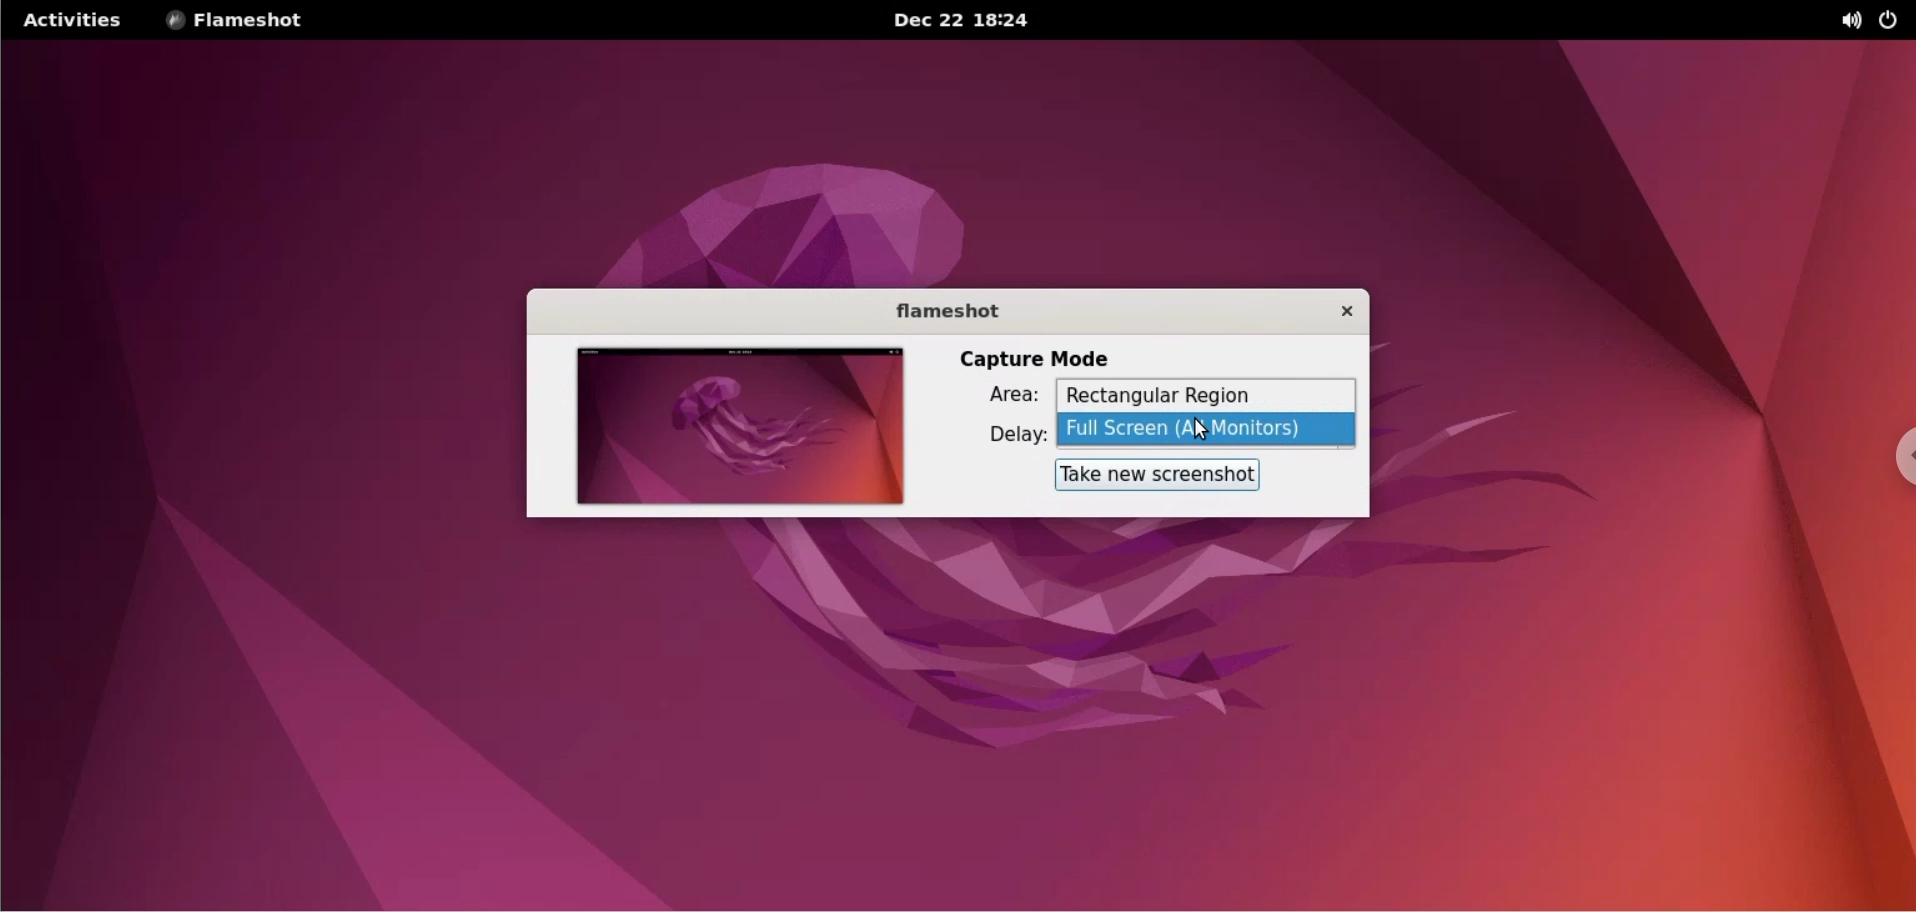 This screenshot has height=912, width=1916. I want to click on full screen , so click(1211, 429).